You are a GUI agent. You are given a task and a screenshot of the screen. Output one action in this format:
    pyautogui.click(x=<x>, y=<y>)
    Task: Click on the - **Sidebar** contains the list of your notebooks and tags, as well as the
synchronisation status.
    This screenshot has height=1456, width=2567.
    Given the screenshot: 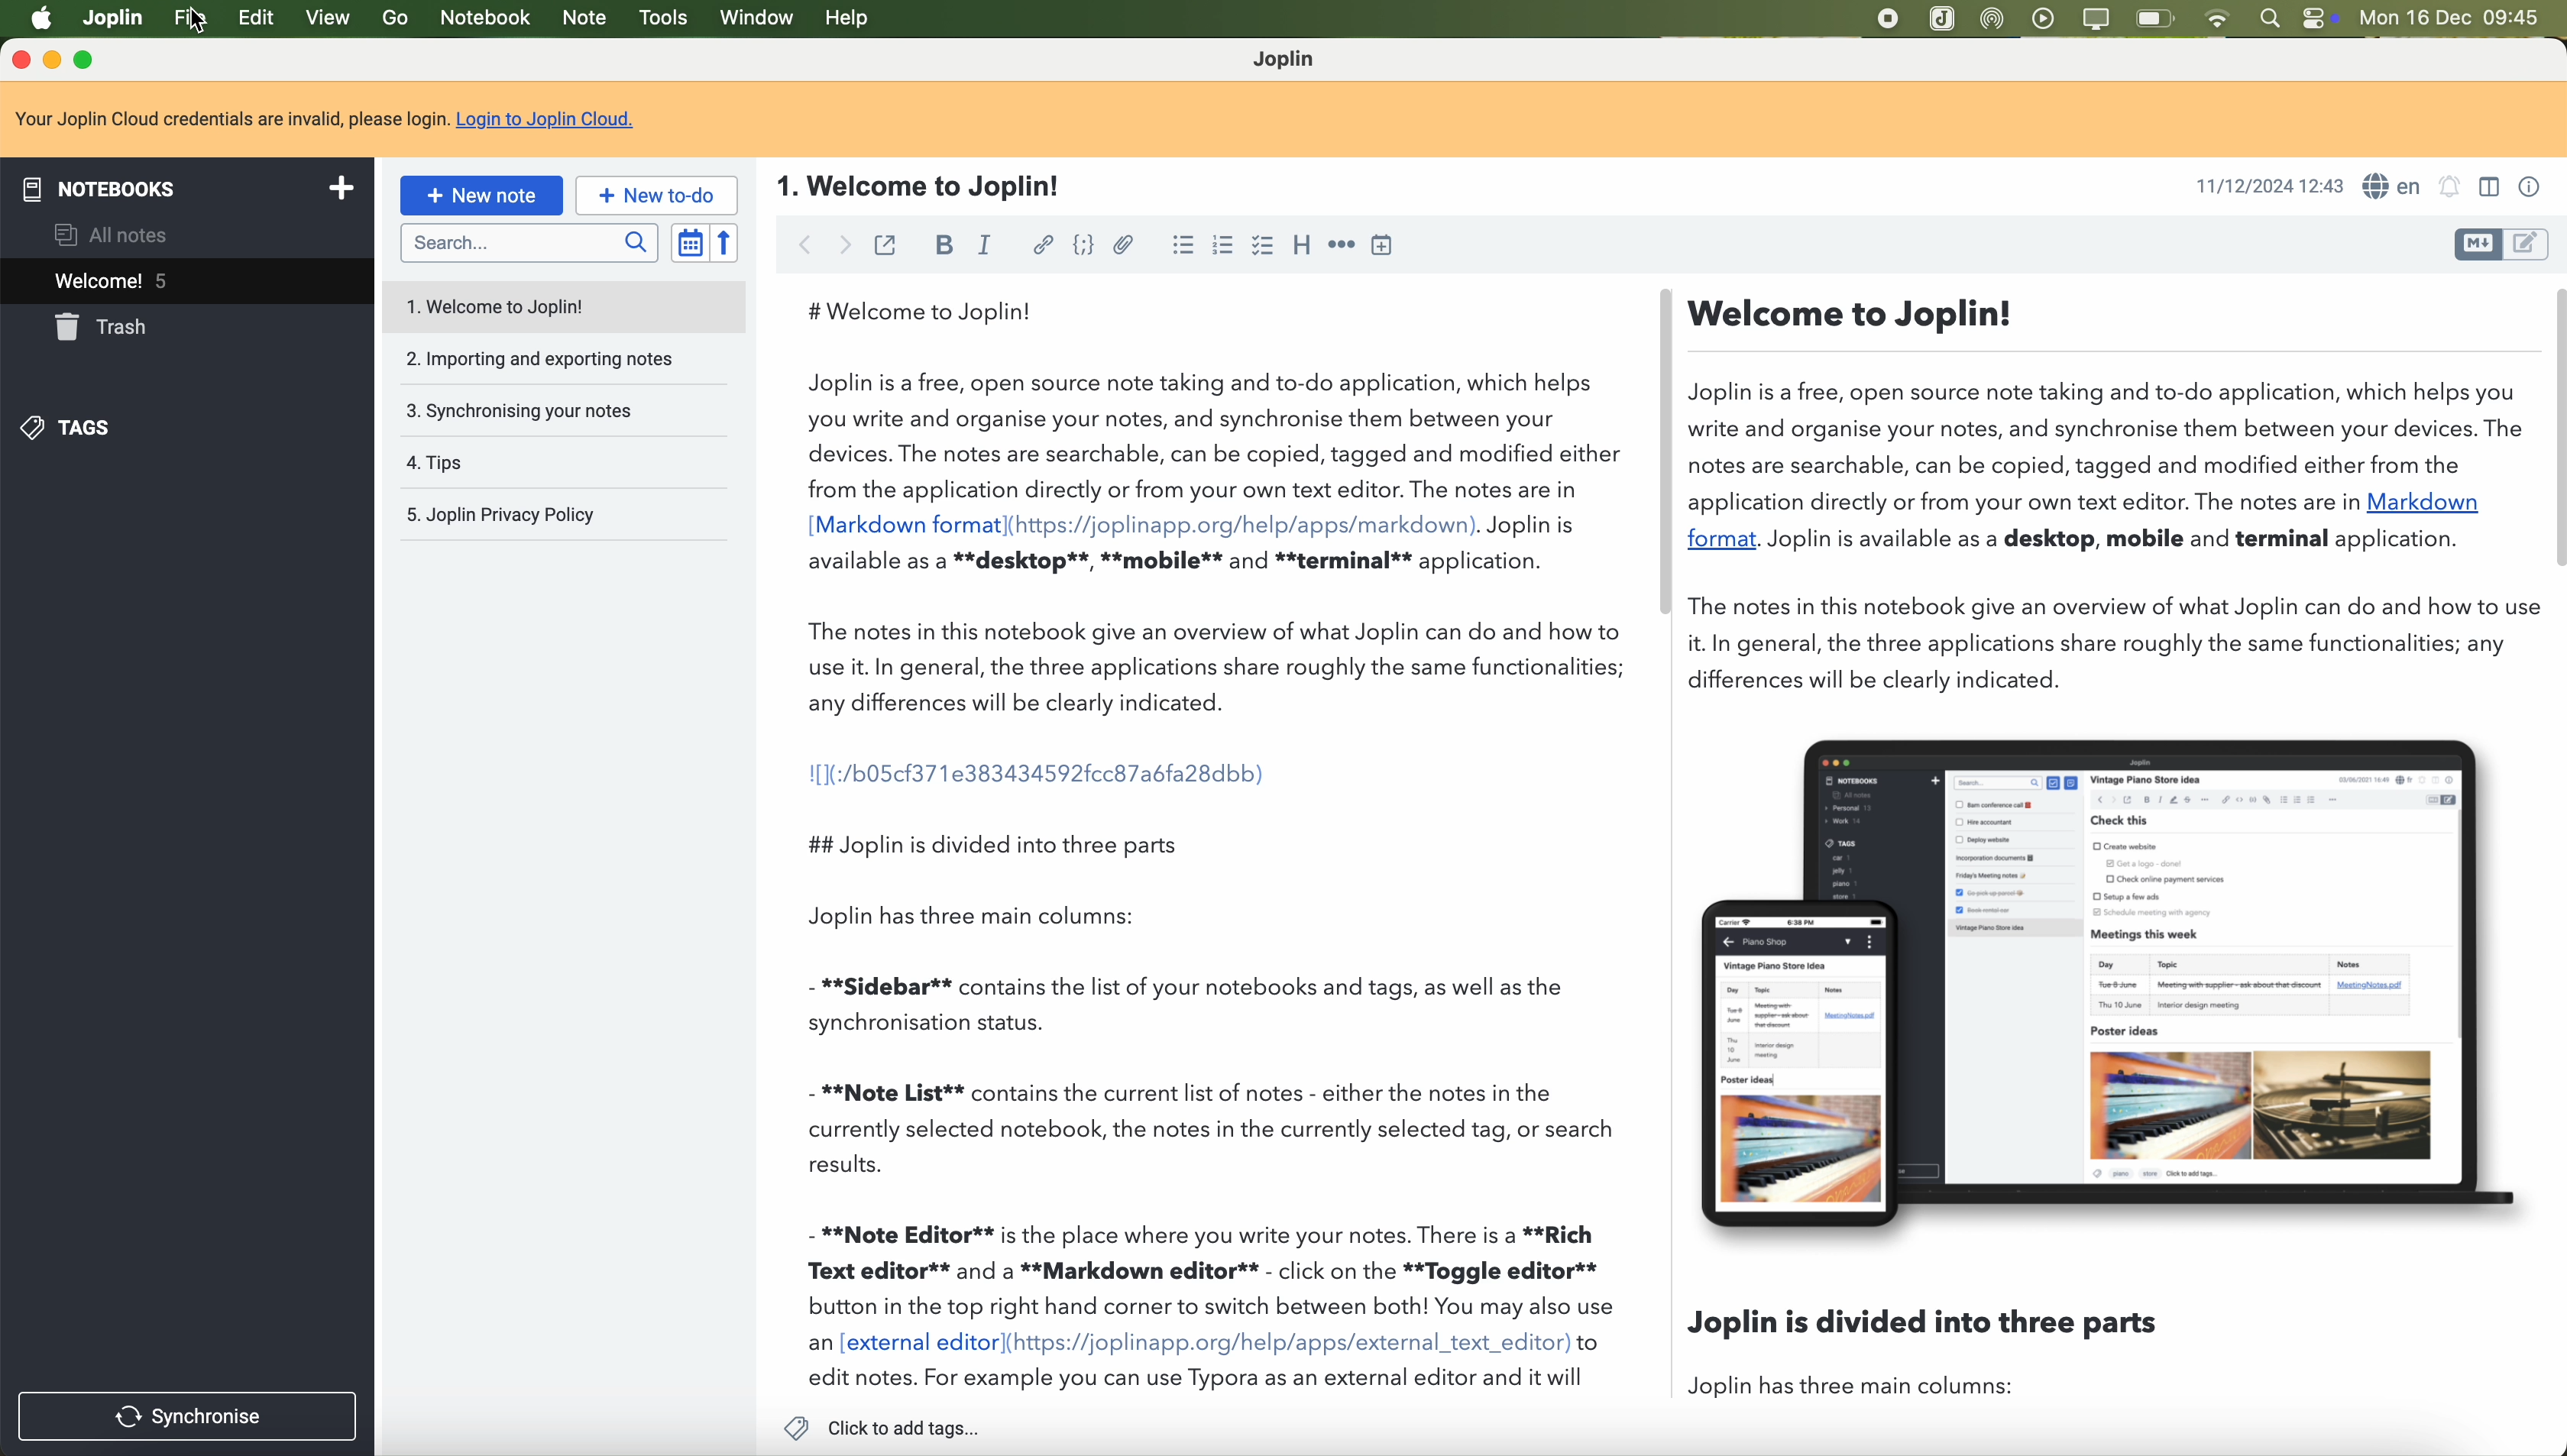 What is the action you would take?
    pyautogui.click(x=1199, y=1003)
    